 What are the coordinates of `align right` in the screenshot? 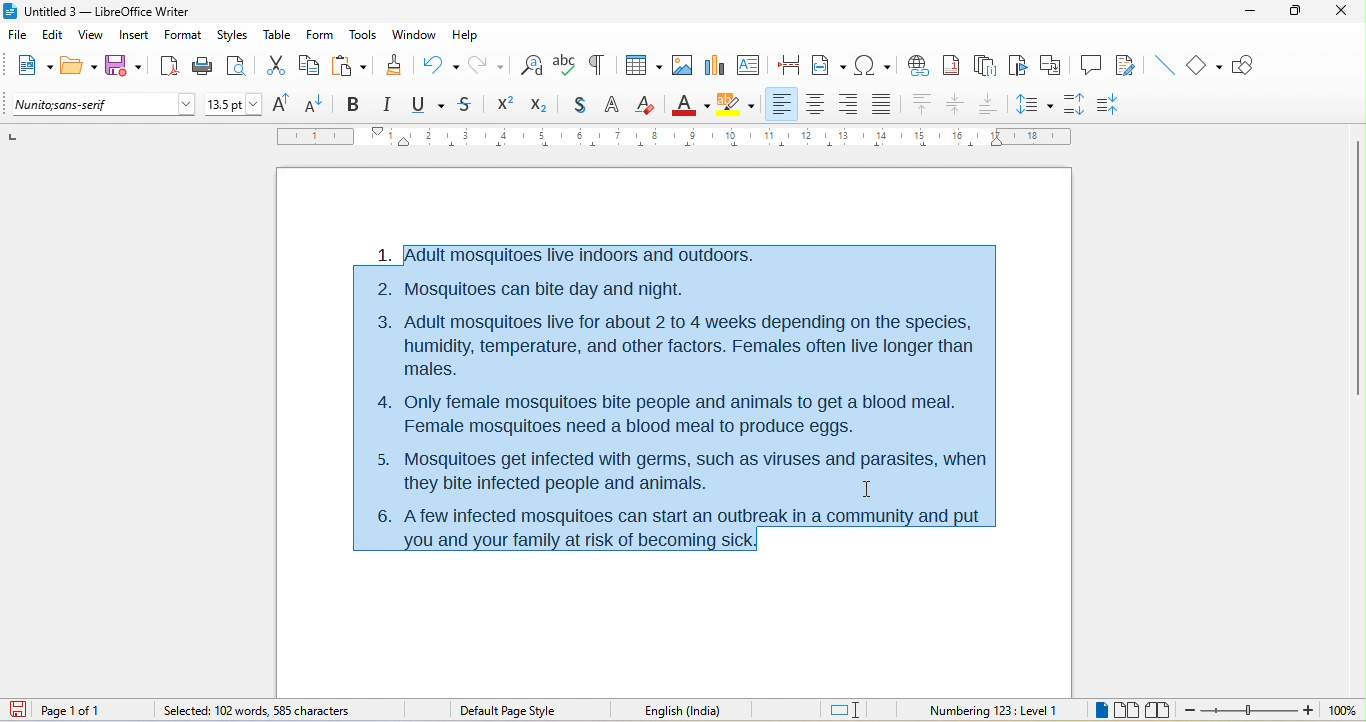 It's located at (846, 104).